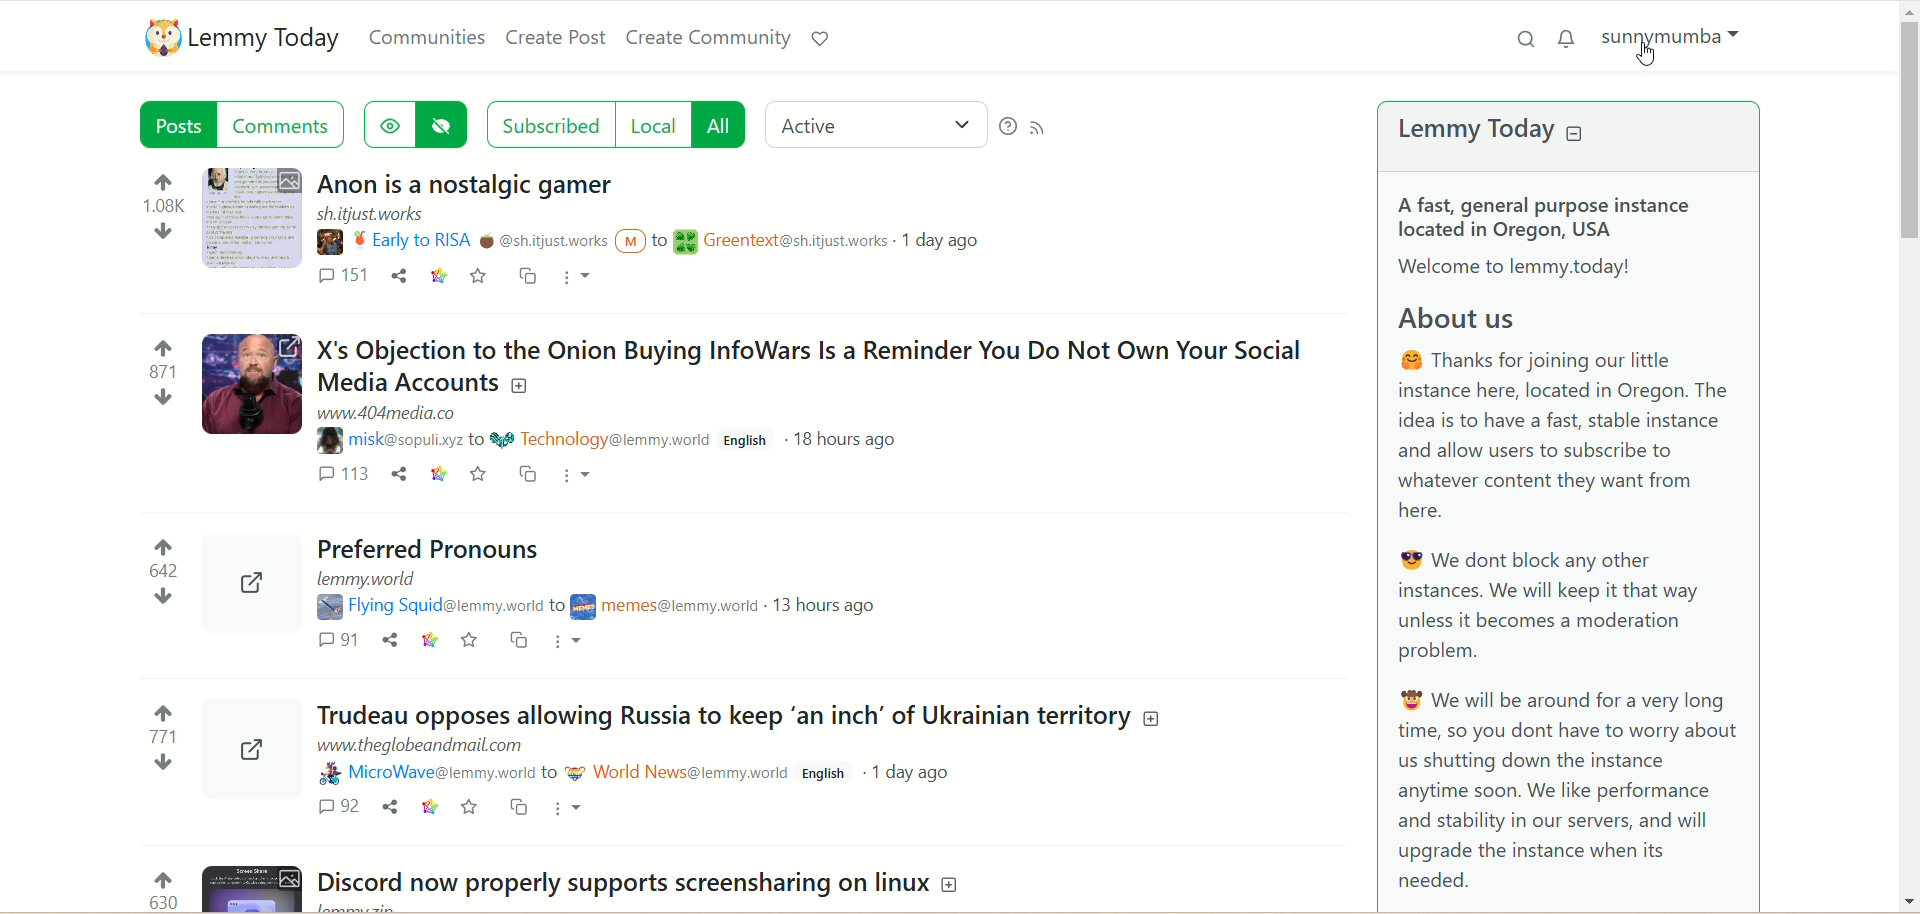 This screenshot has width=1920, height=914. I want to click on More options, so click(569, 810).